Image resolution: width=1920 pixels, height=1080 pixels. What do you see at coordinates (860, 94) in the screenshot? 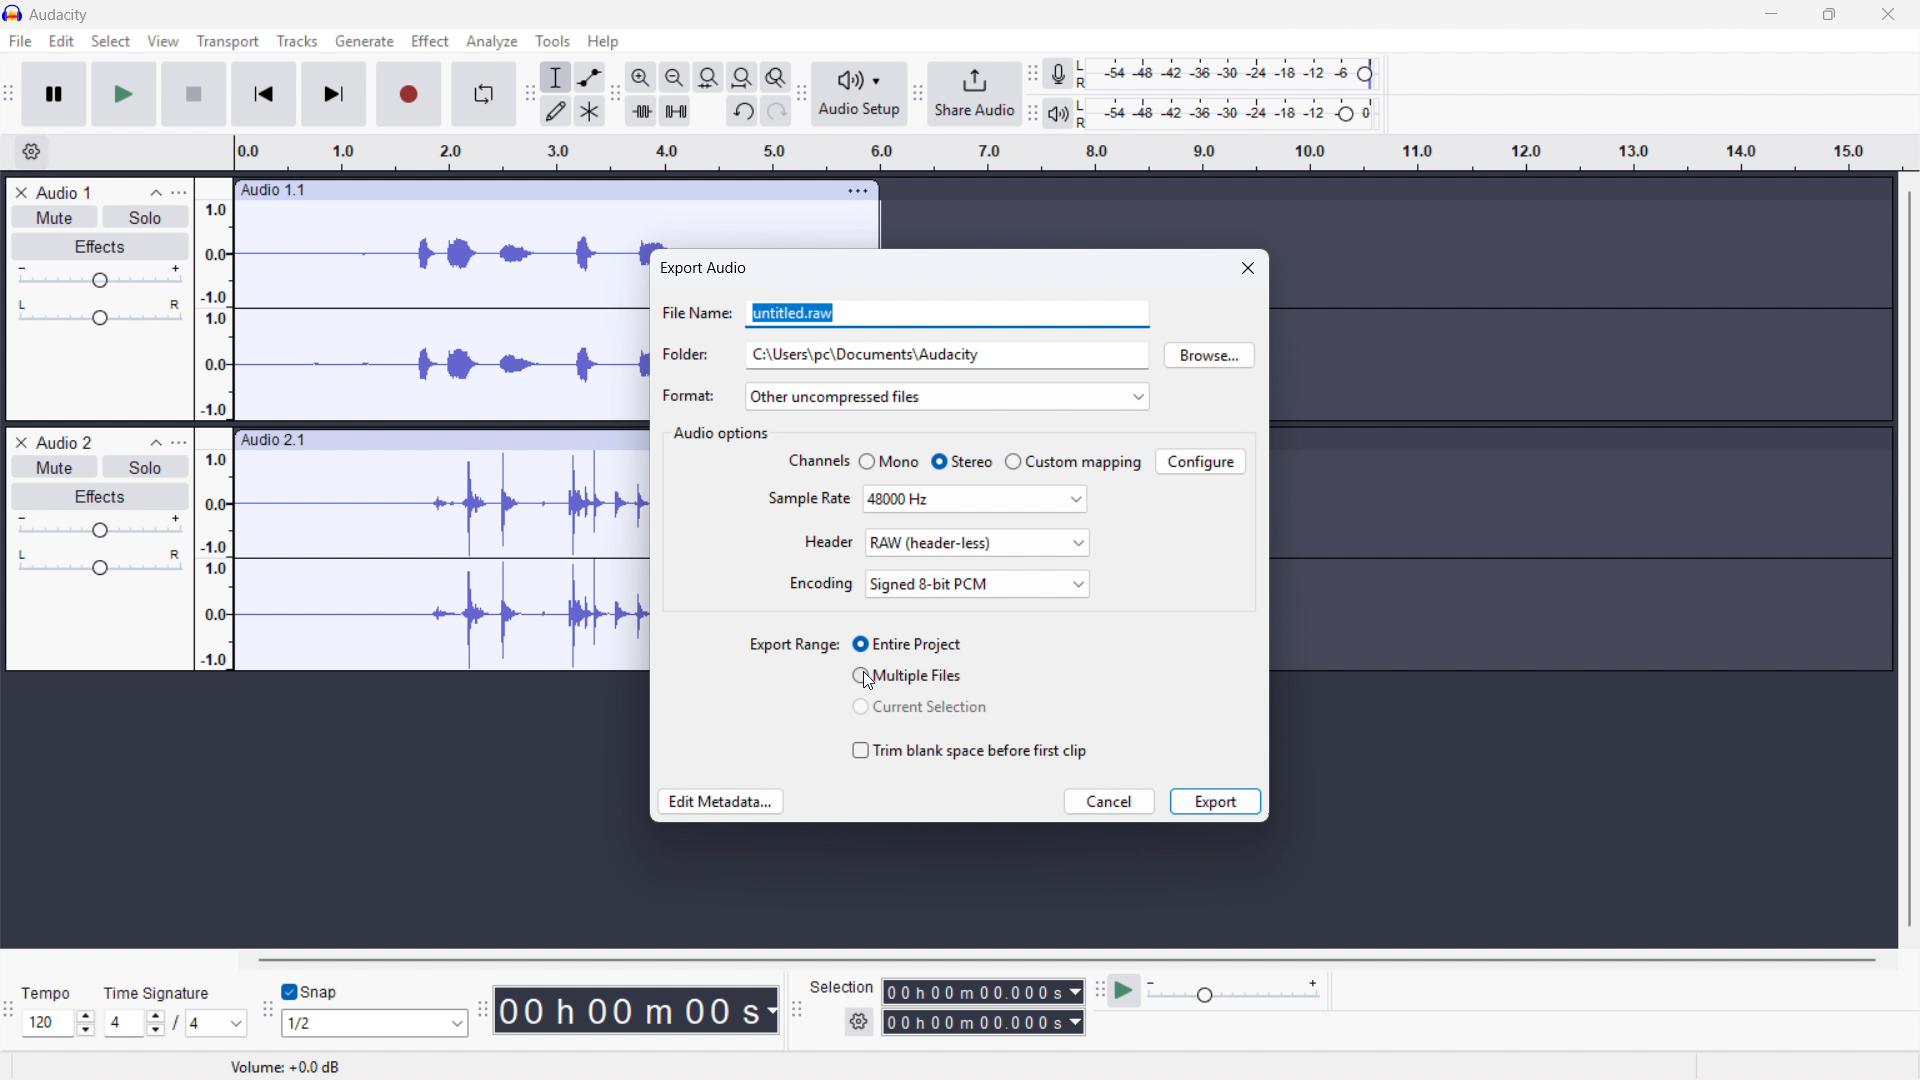
I see `Audio setup` at bounding box center [860, 94].